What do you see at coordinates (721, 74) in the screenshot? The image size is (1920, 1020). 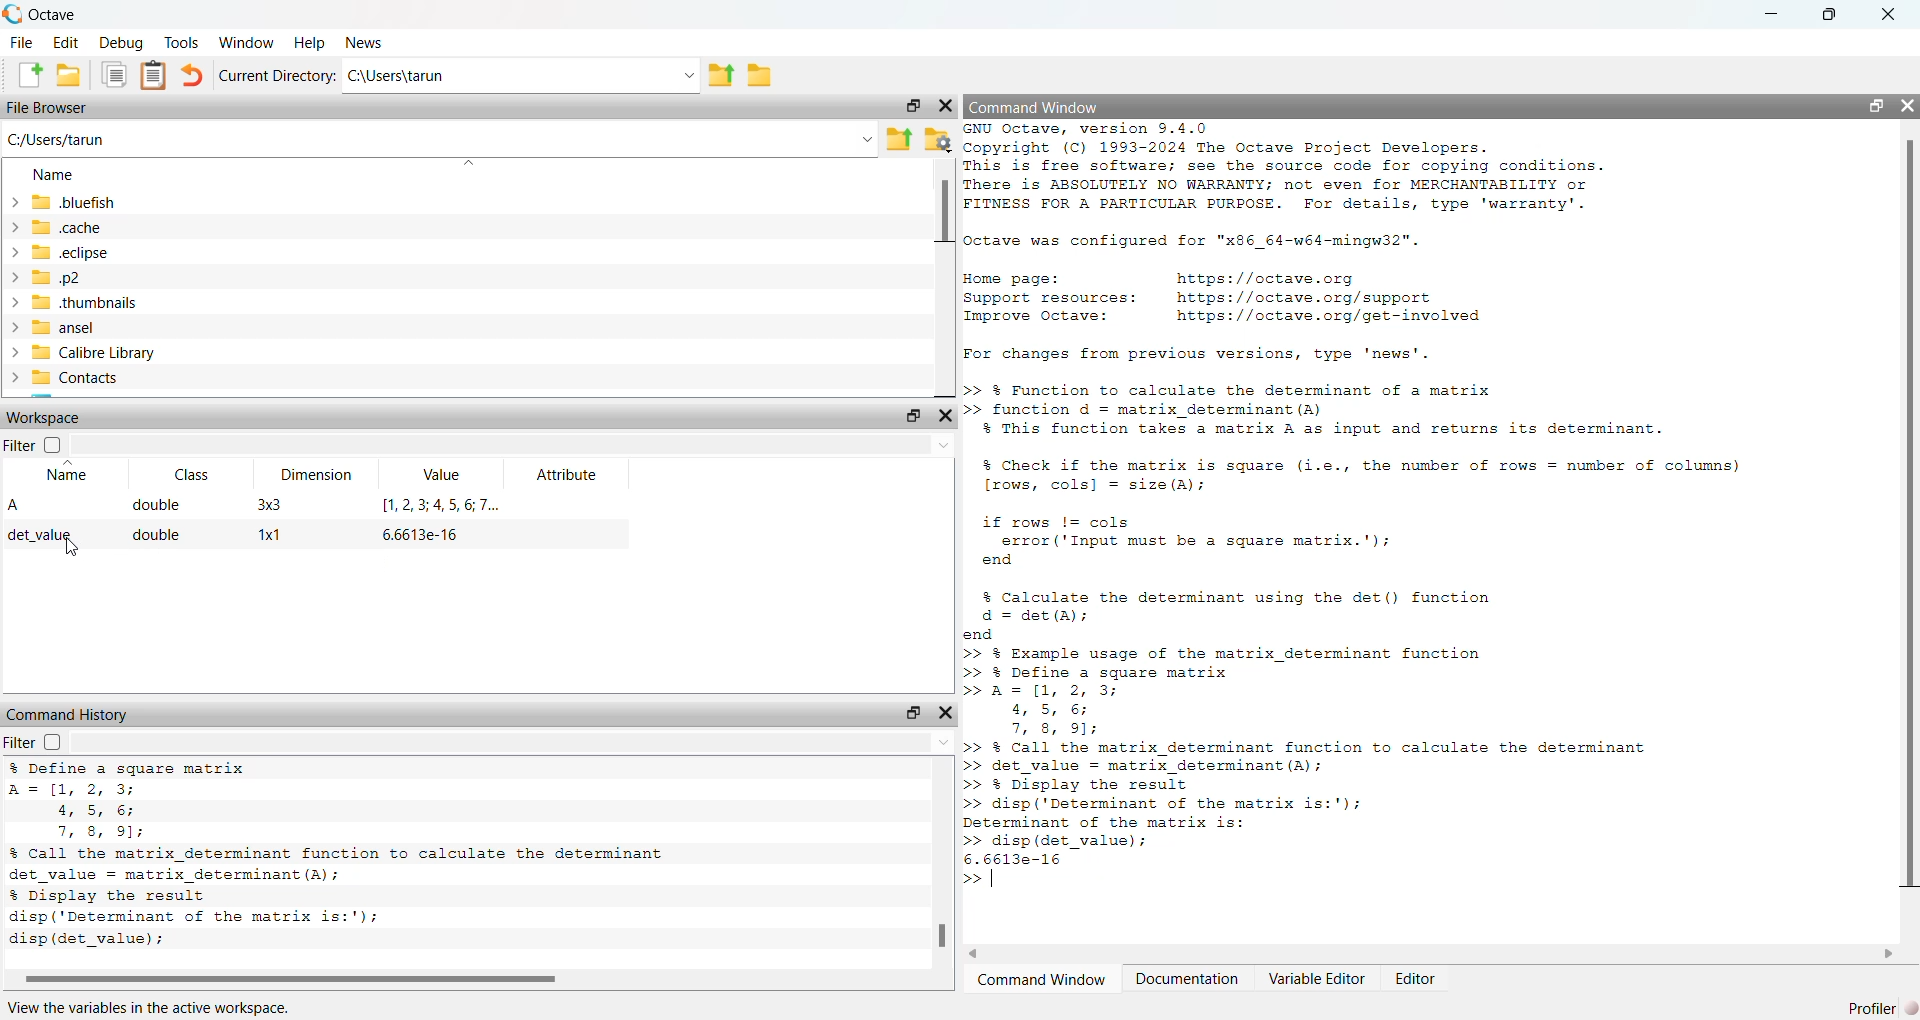 I see `one directory up` at bounding box center [721, 74].